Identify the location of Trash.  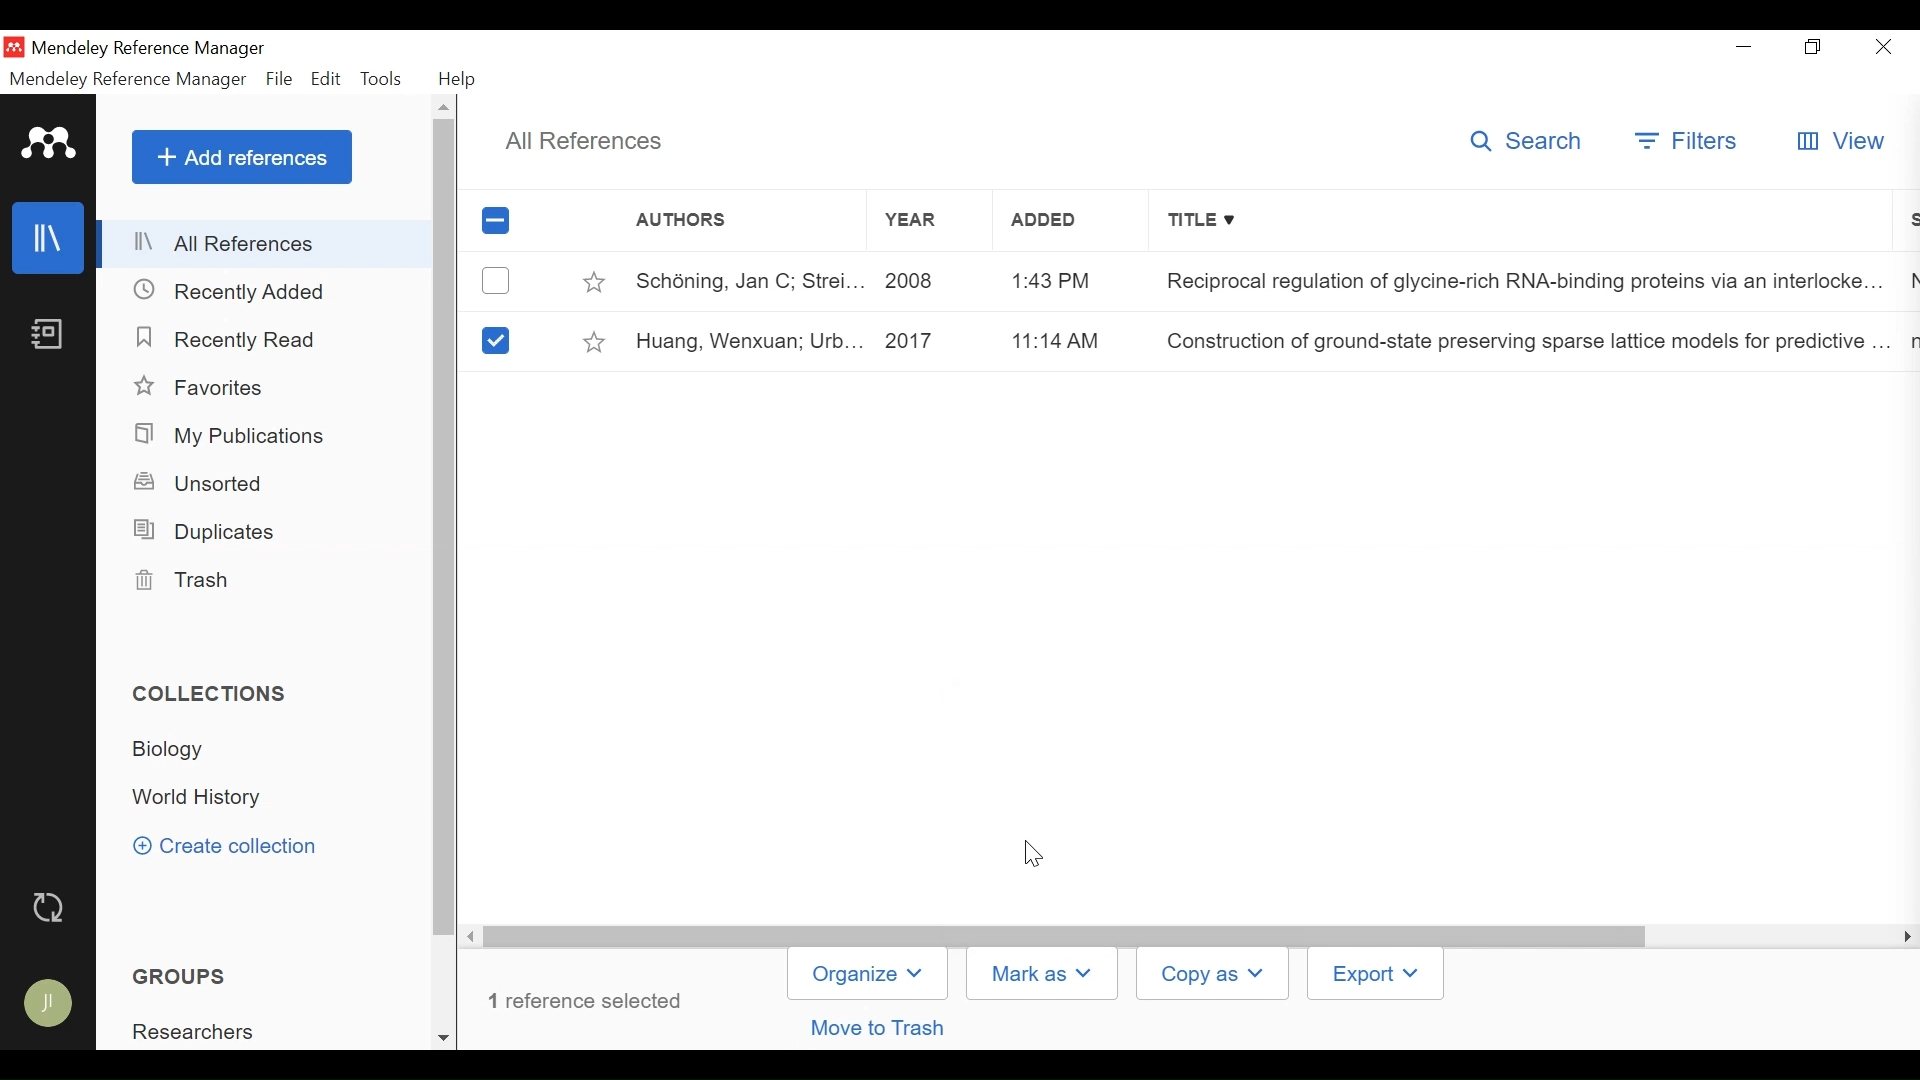
(188, 582).